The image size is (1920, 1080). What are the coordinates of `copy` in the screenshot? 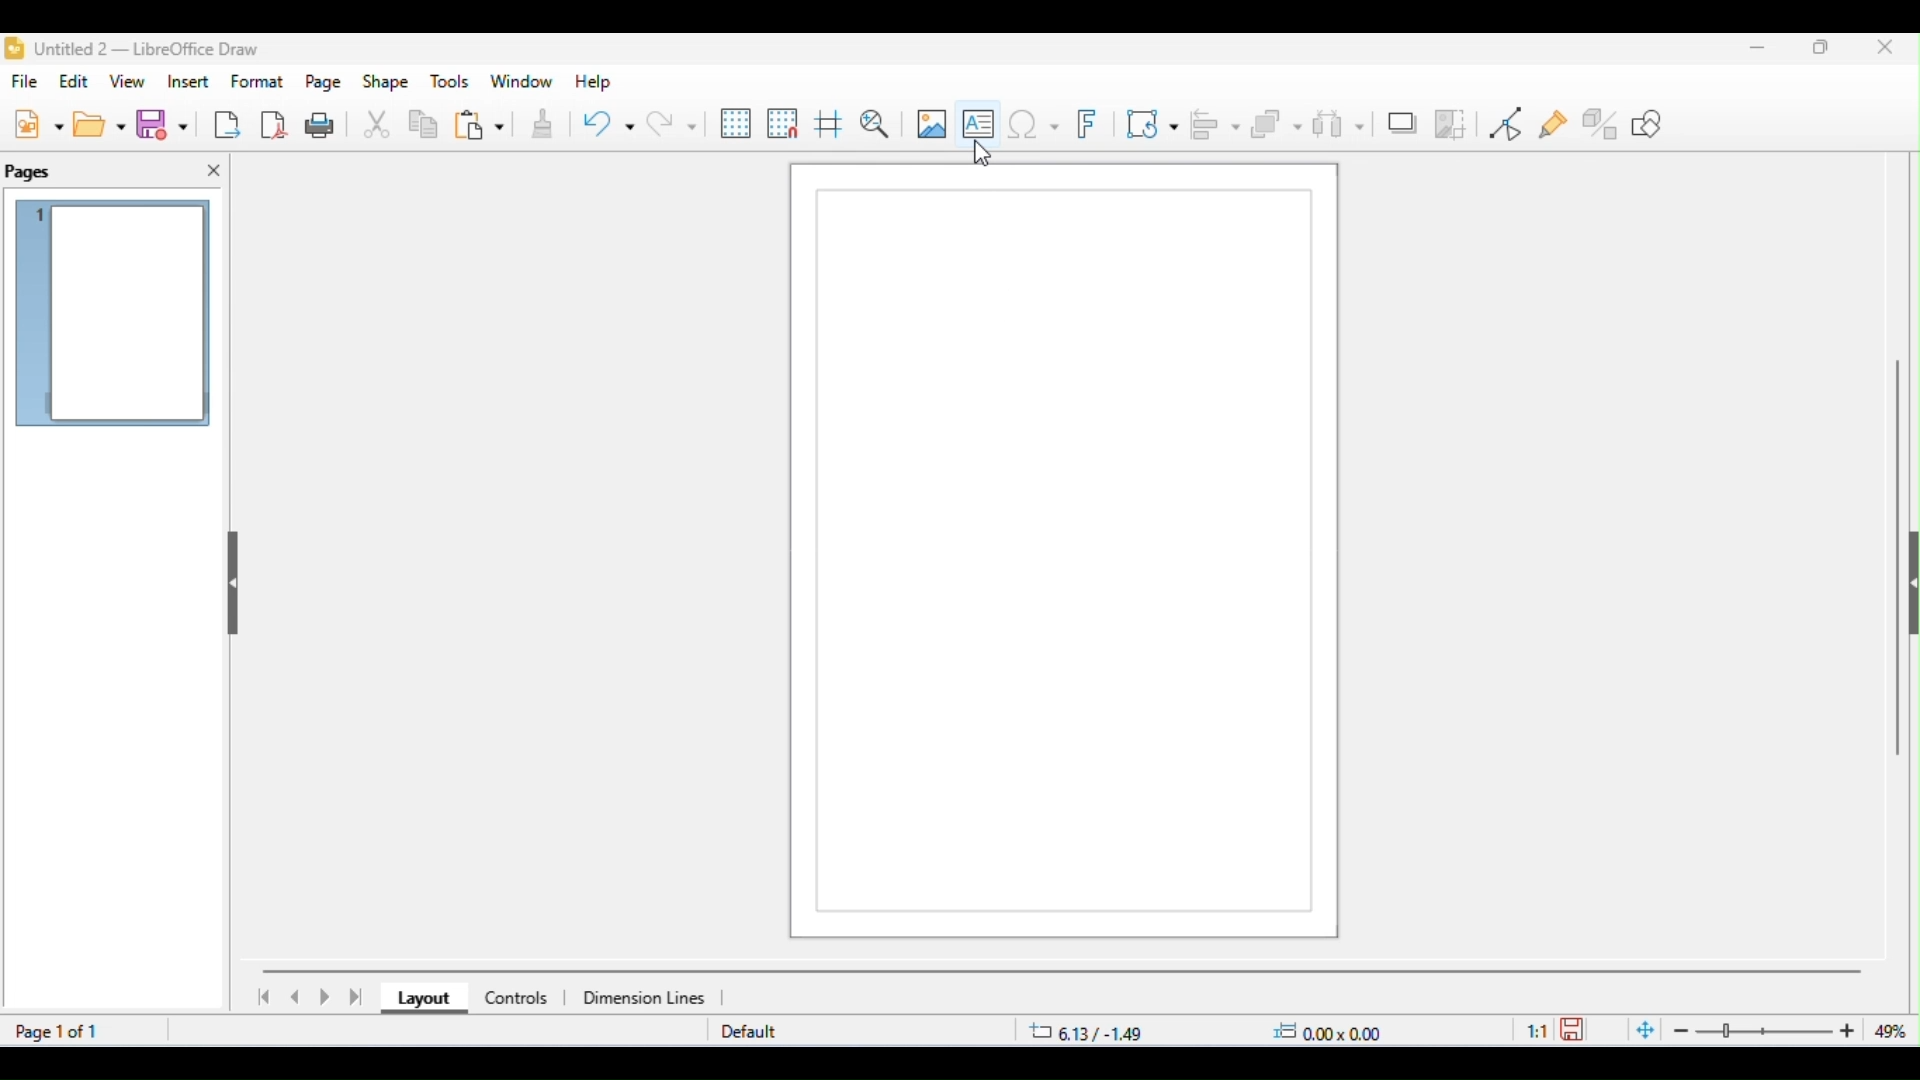 It's located at (424, 127).